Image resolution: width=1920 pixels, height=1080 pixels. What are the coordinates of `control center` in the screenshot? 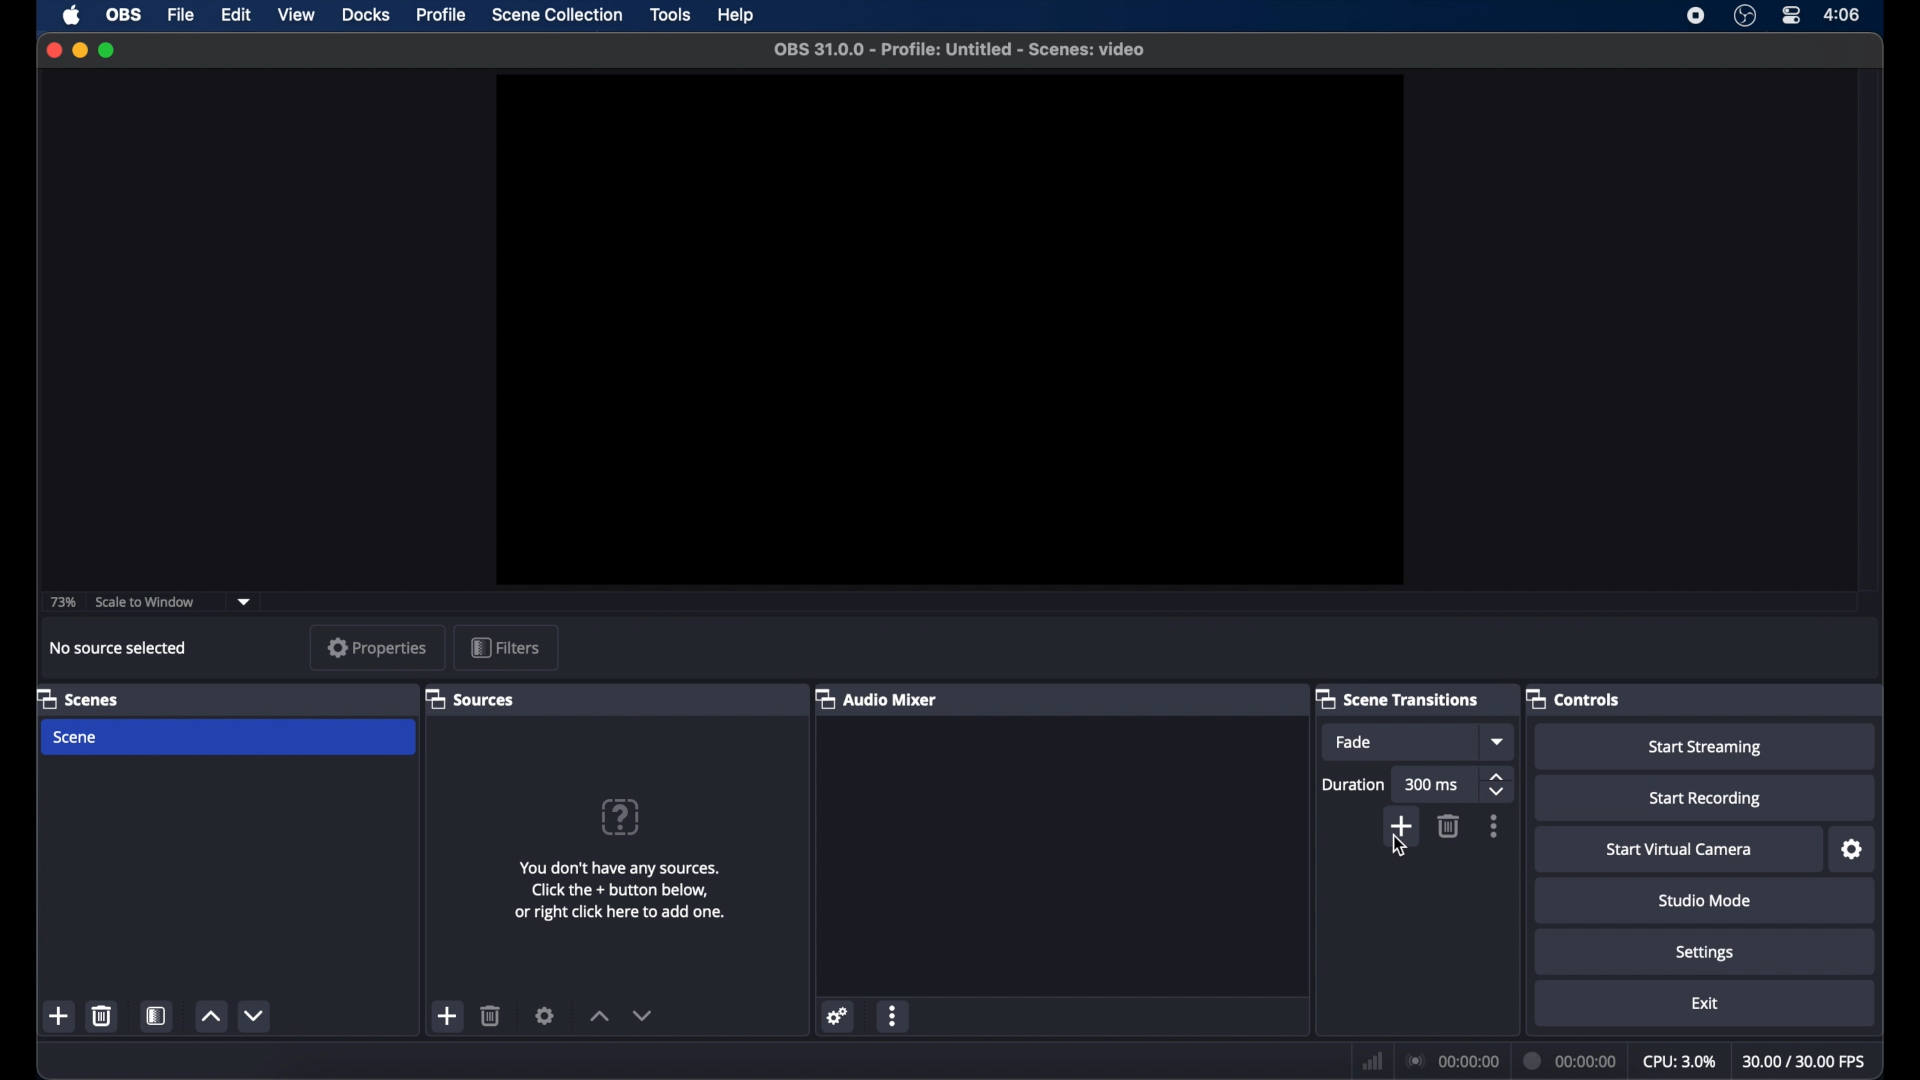 It's located at (1792, 16).